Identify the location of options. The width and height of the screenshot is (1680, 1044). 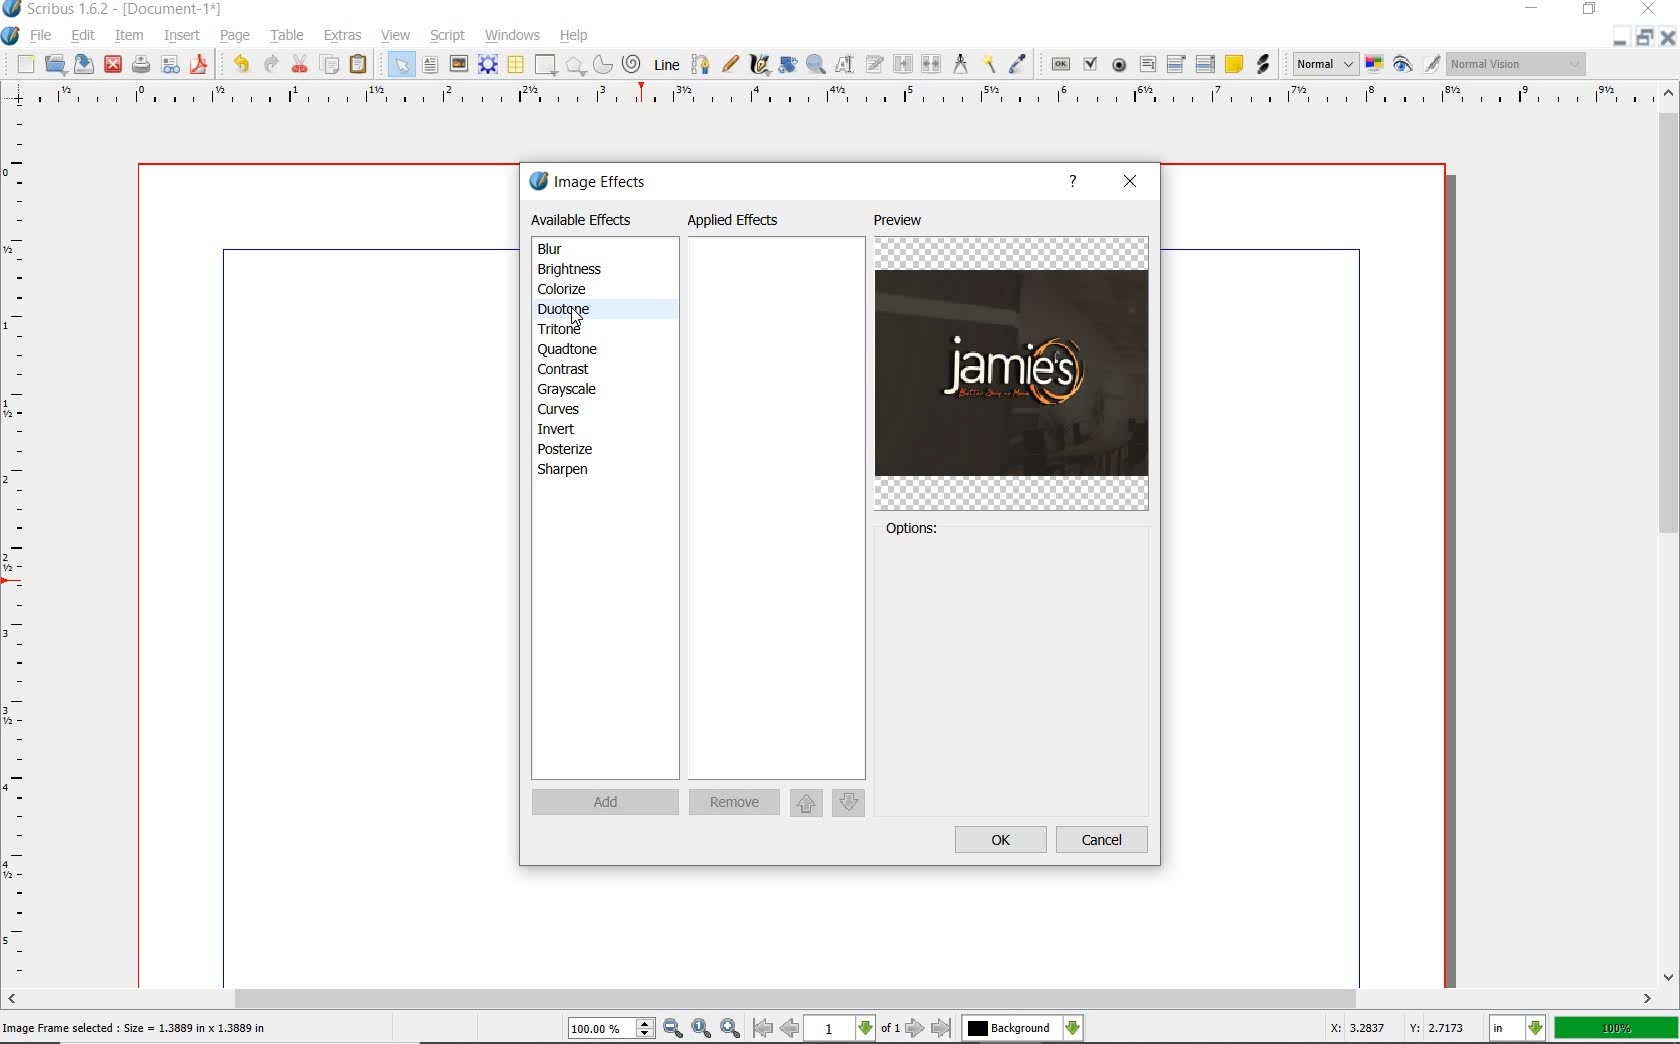
(912, 532).